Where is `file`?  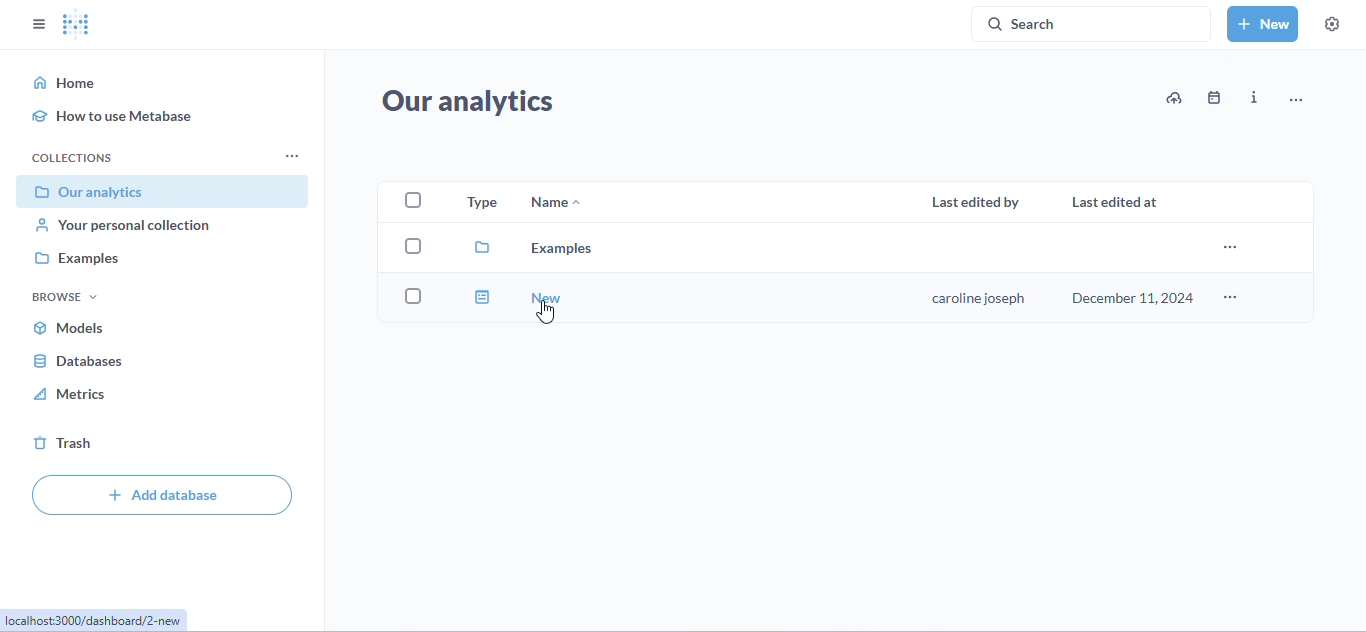
file is located at coordinates (482, 246).